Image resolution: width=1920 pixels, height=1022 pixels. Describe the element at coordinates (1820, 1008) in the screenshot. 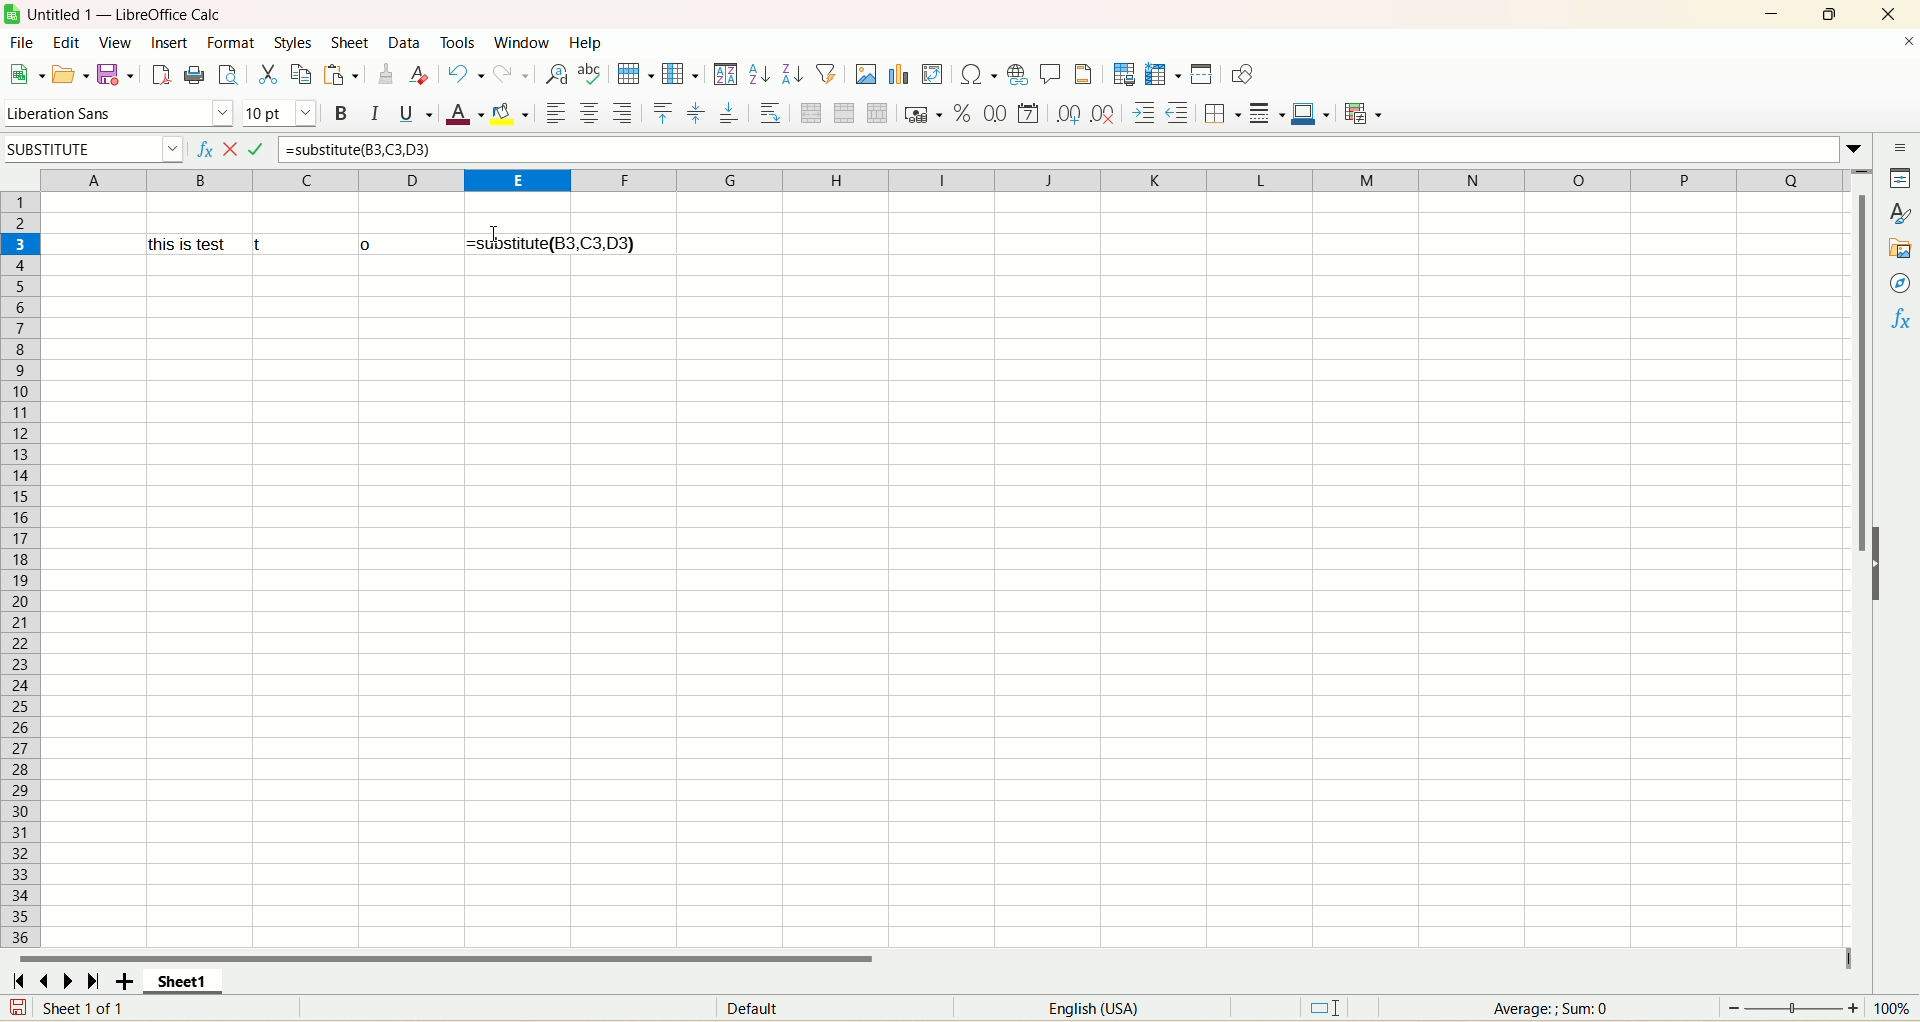

I see `zoom factor` at that location.